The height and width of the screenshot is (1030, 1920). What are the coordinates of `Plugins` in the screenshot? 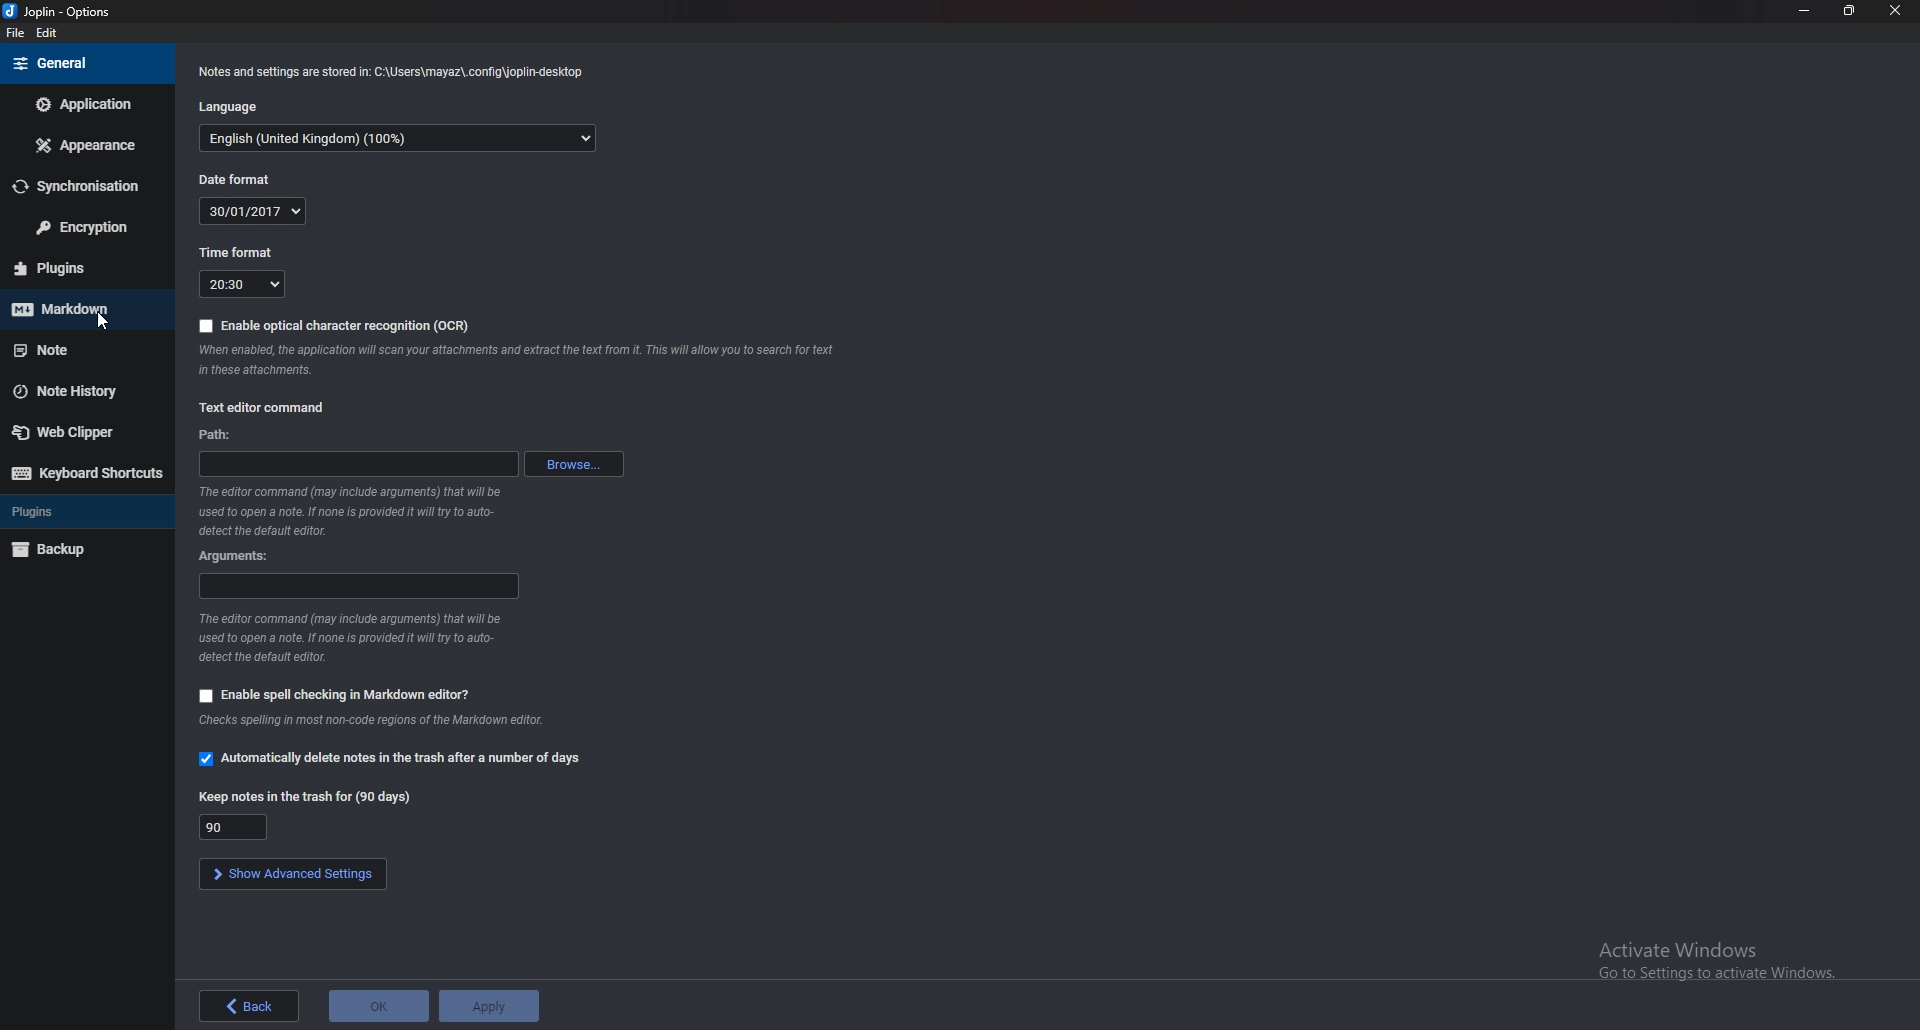 It's located at (84, 509).